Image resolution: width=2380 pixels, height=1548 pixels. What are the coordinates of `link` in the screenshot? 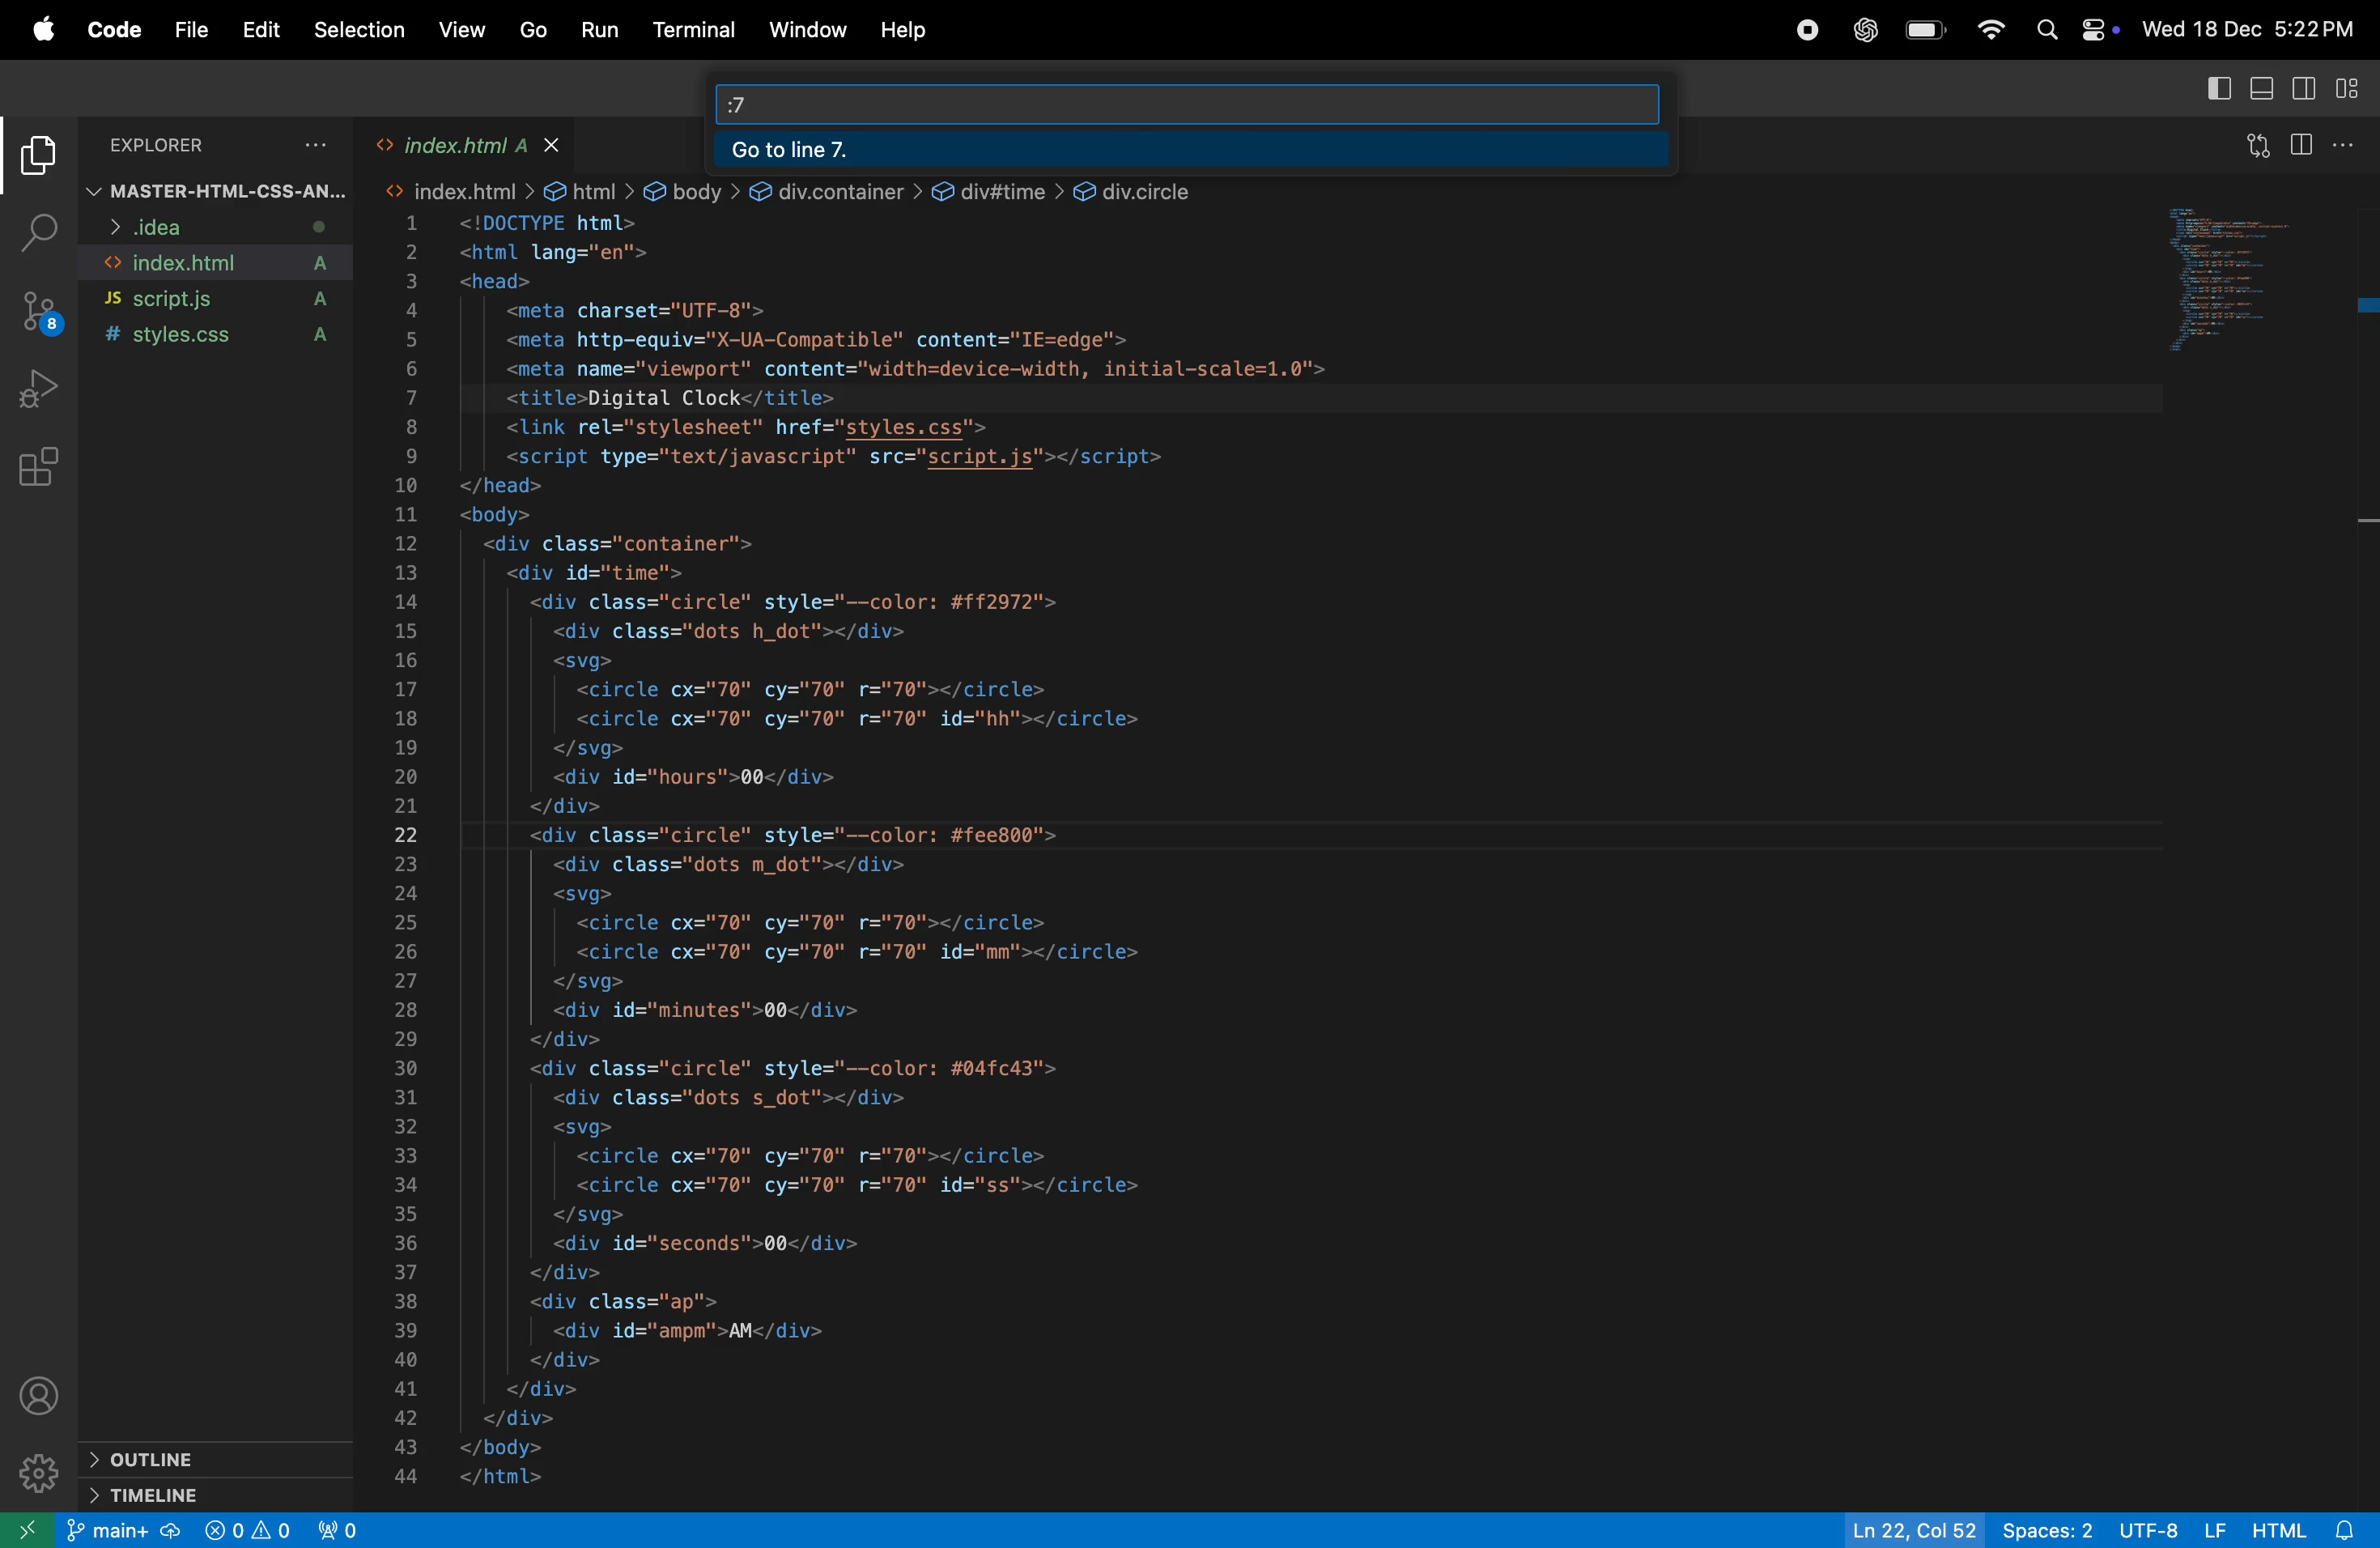 It's located at (592, 187).